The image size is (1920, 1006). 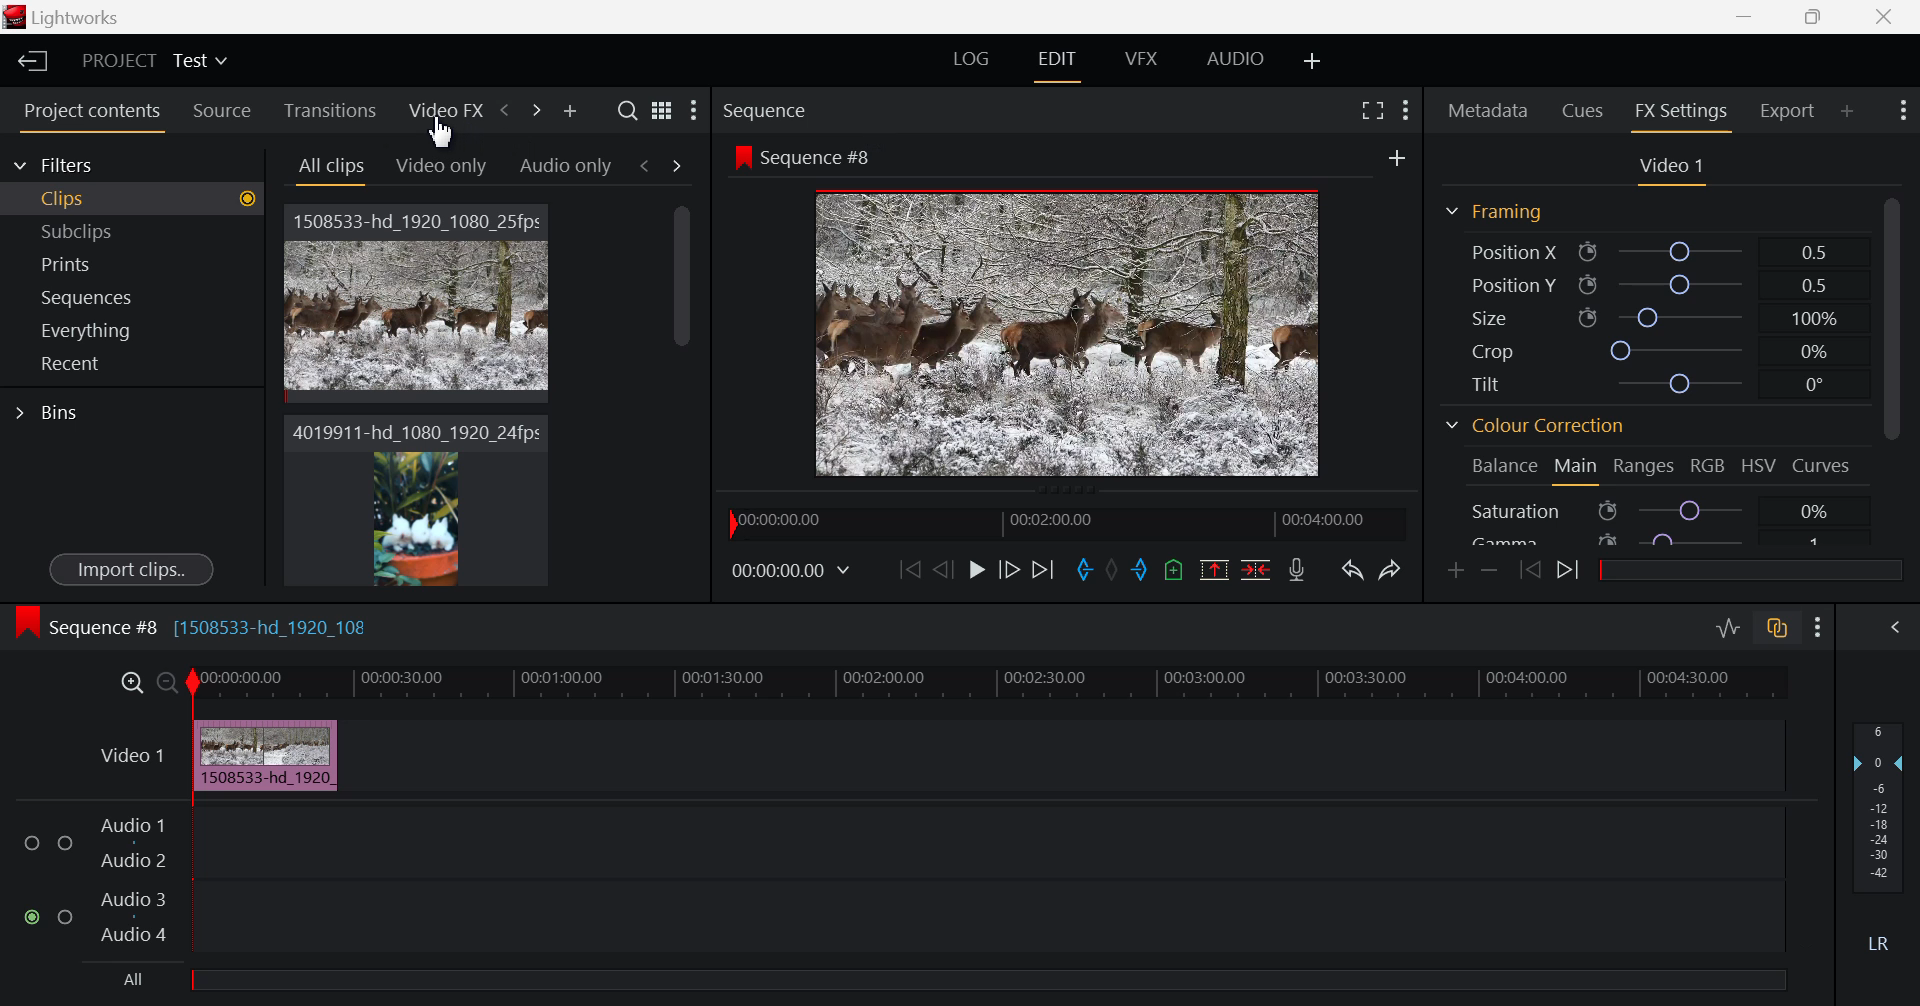 What do you see at coordinates (1896, 370) in the screenshot?
I see `Scroll Bar` at bounding box center [1896, 370].